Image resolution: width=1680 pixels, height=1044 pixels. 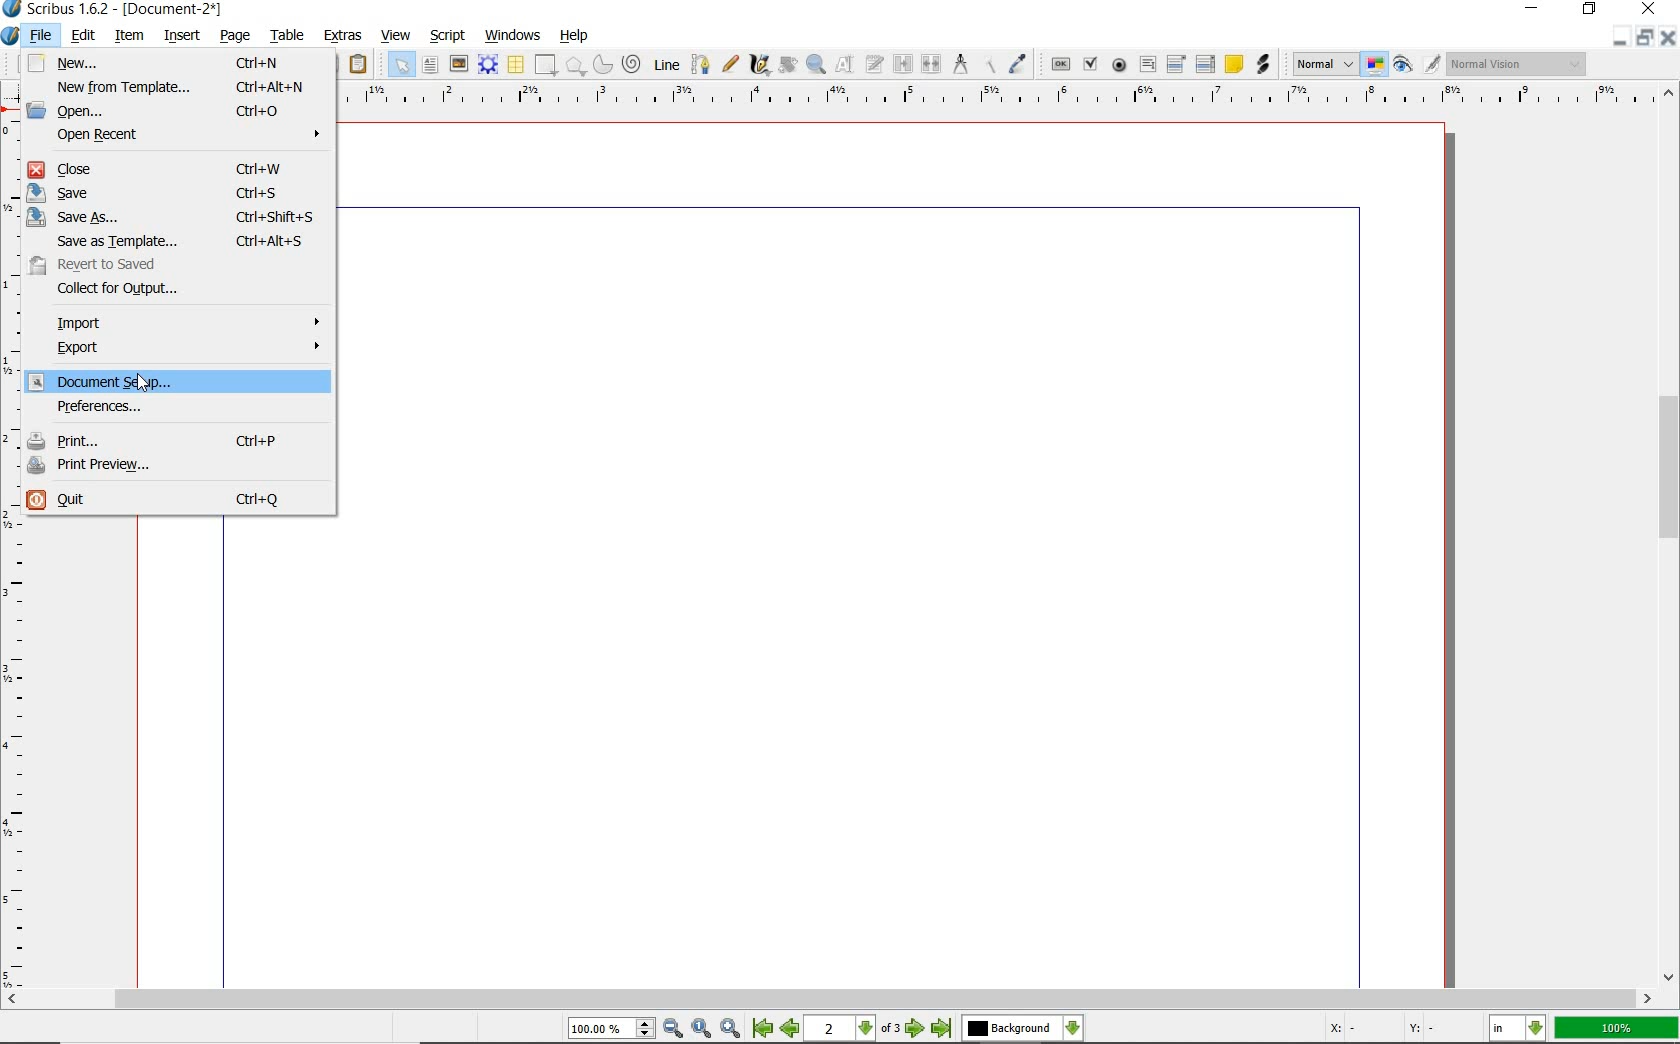 I want to click on scroll bar, so click(x=828, y=1001).